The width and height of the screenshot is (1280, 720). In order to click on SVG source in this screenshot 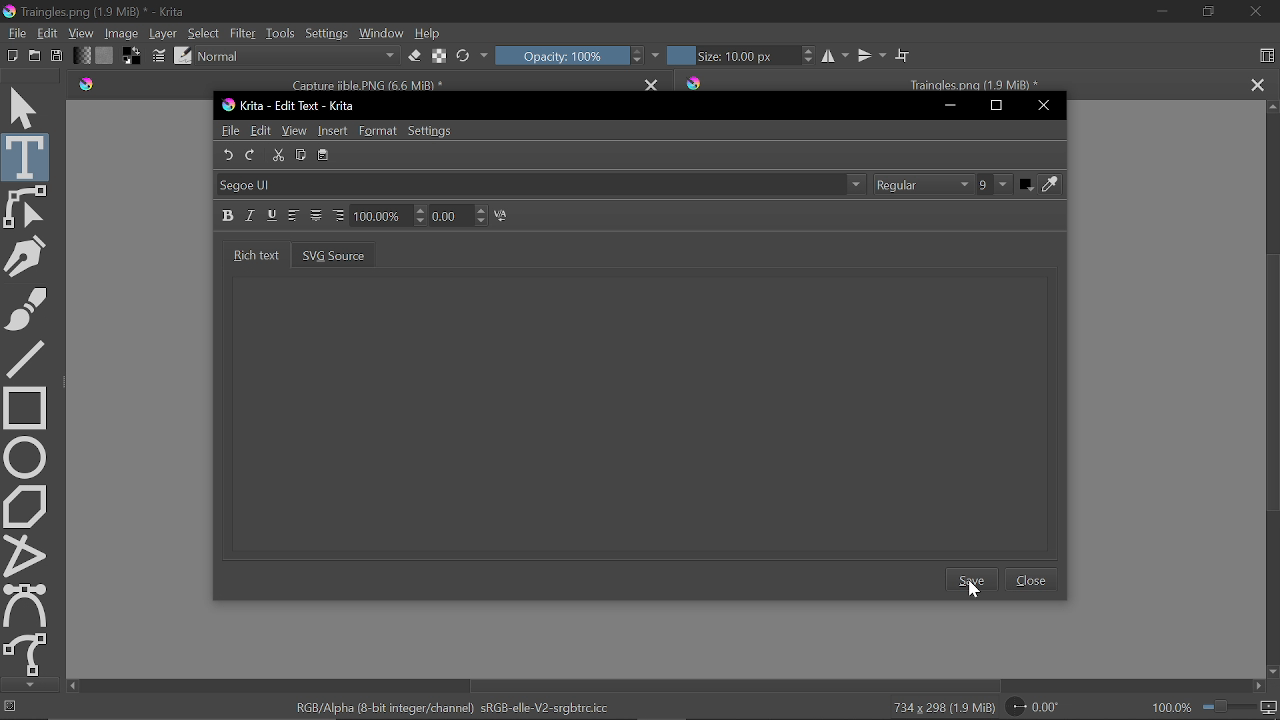, I will do `click(334, 257)`.